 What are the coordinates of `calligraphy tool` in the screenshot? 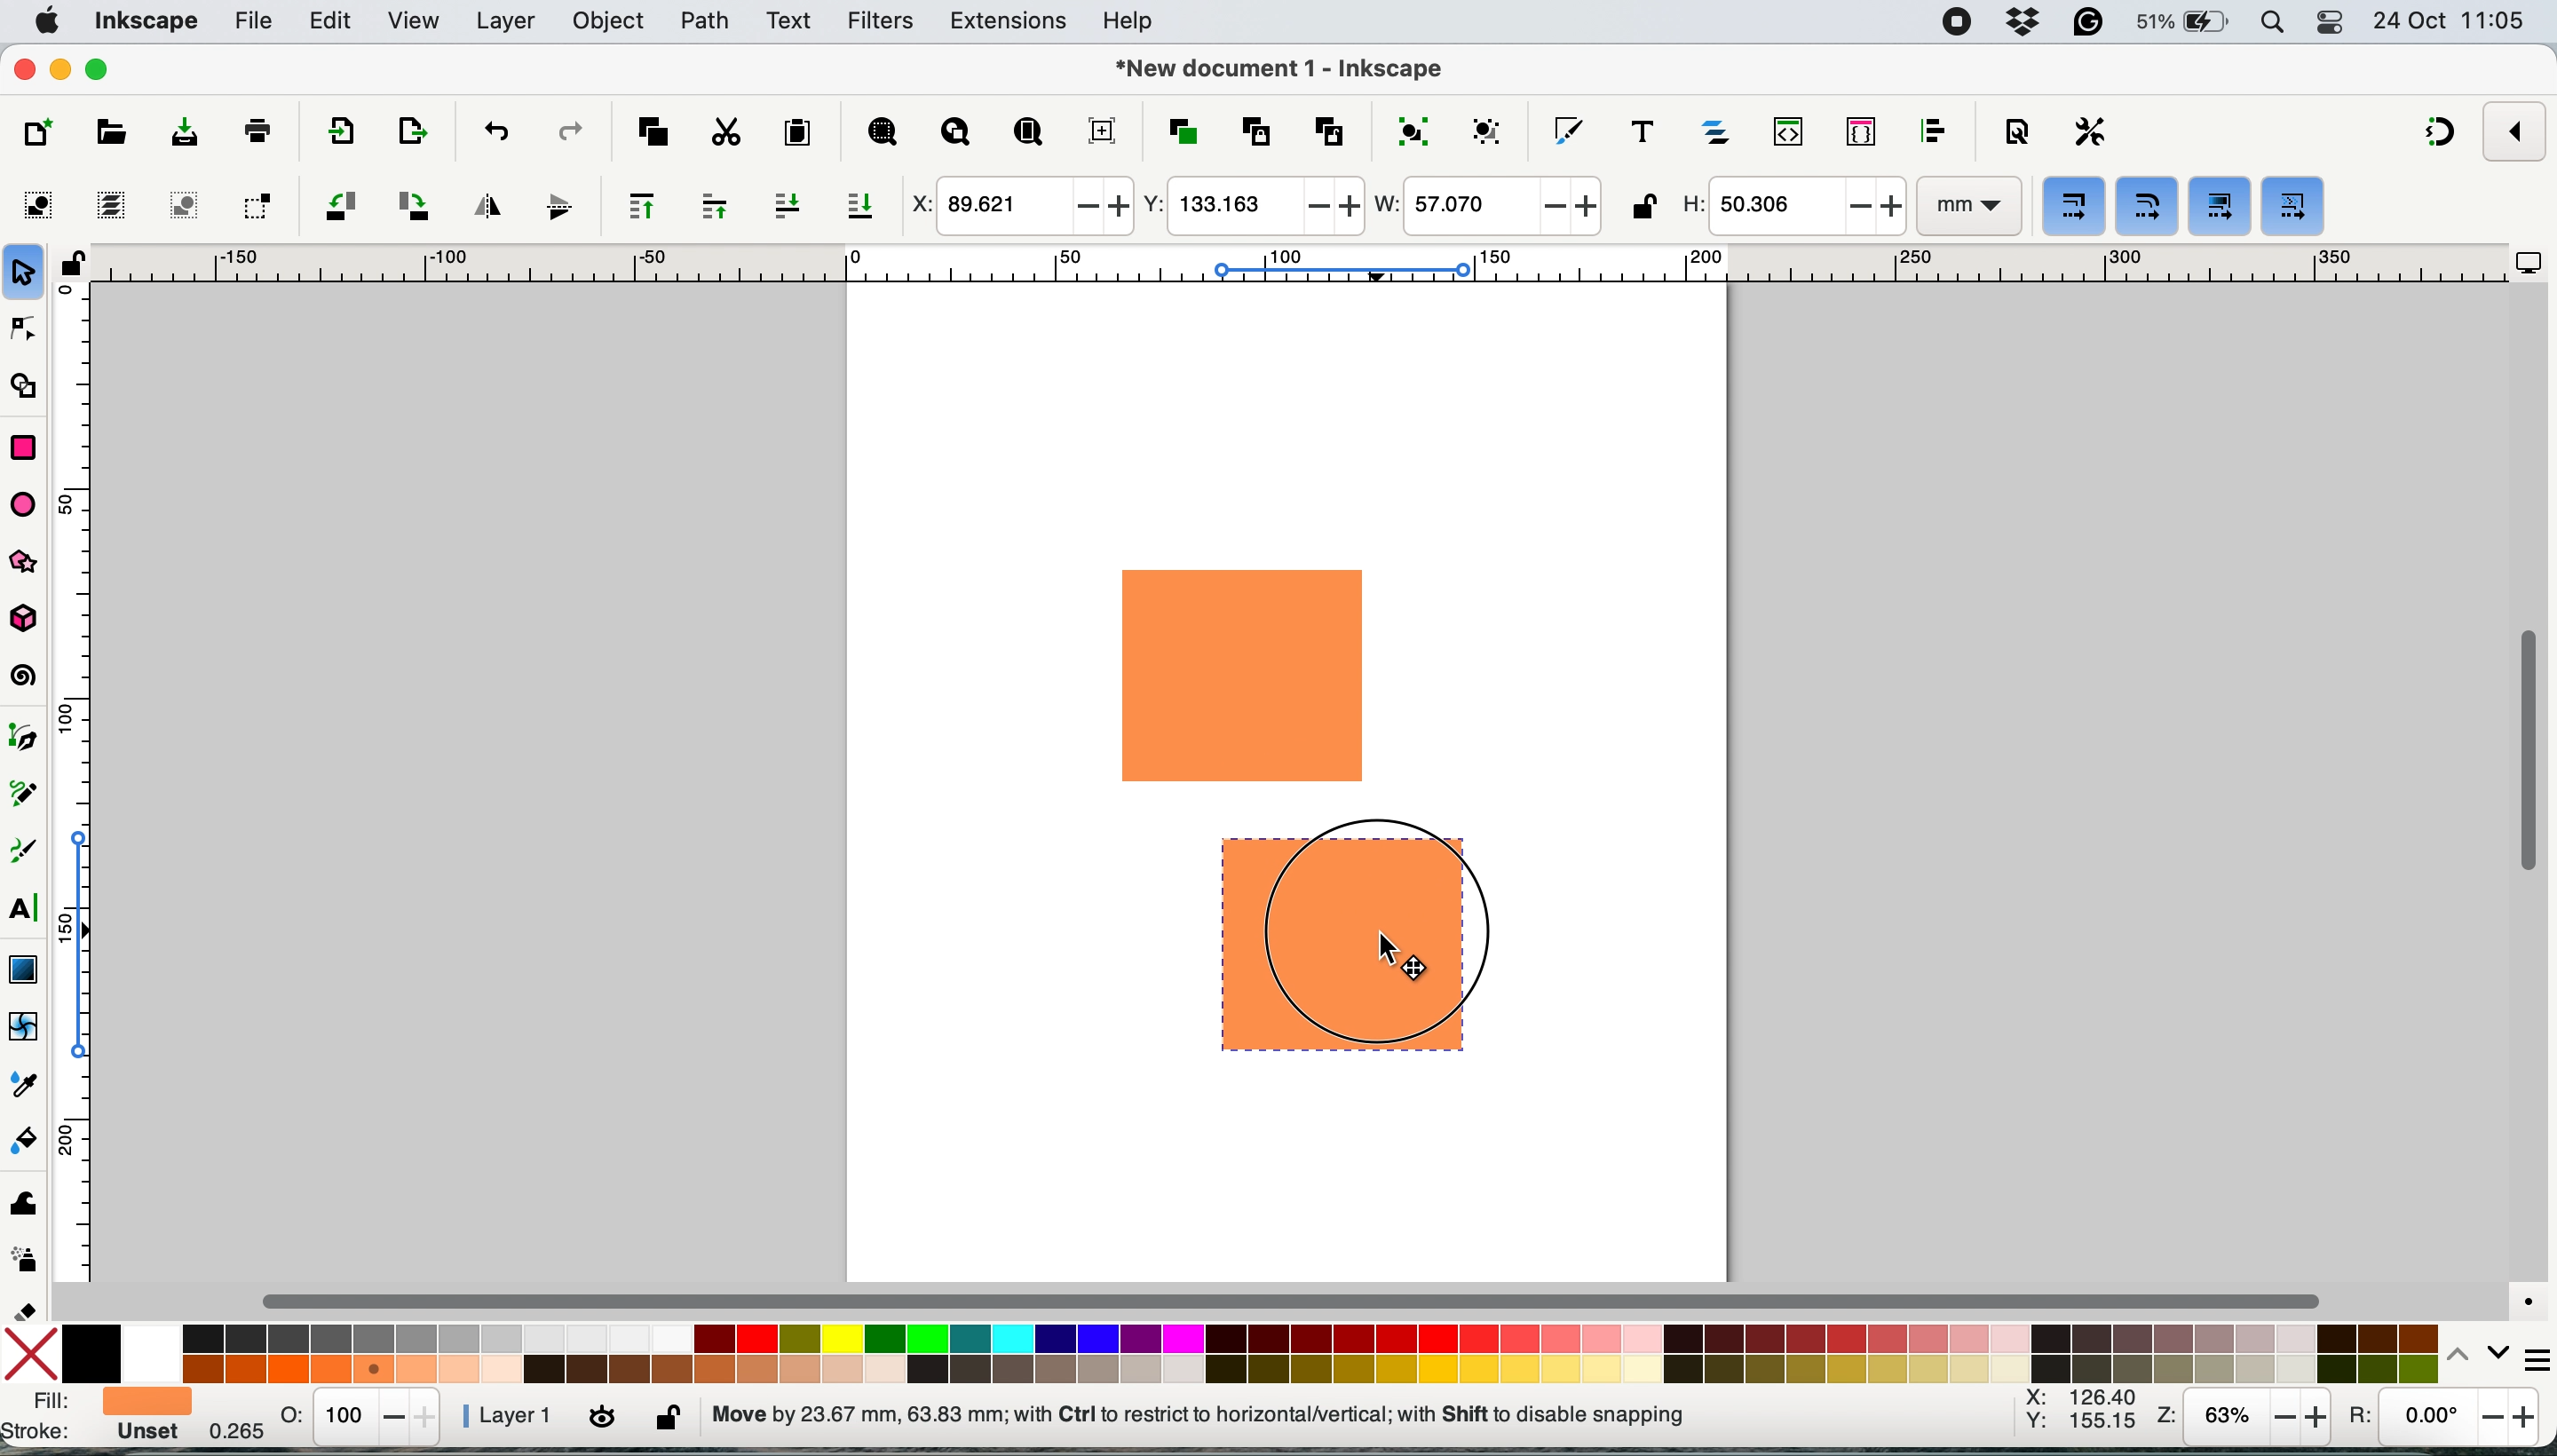 It's located at (26, 852).